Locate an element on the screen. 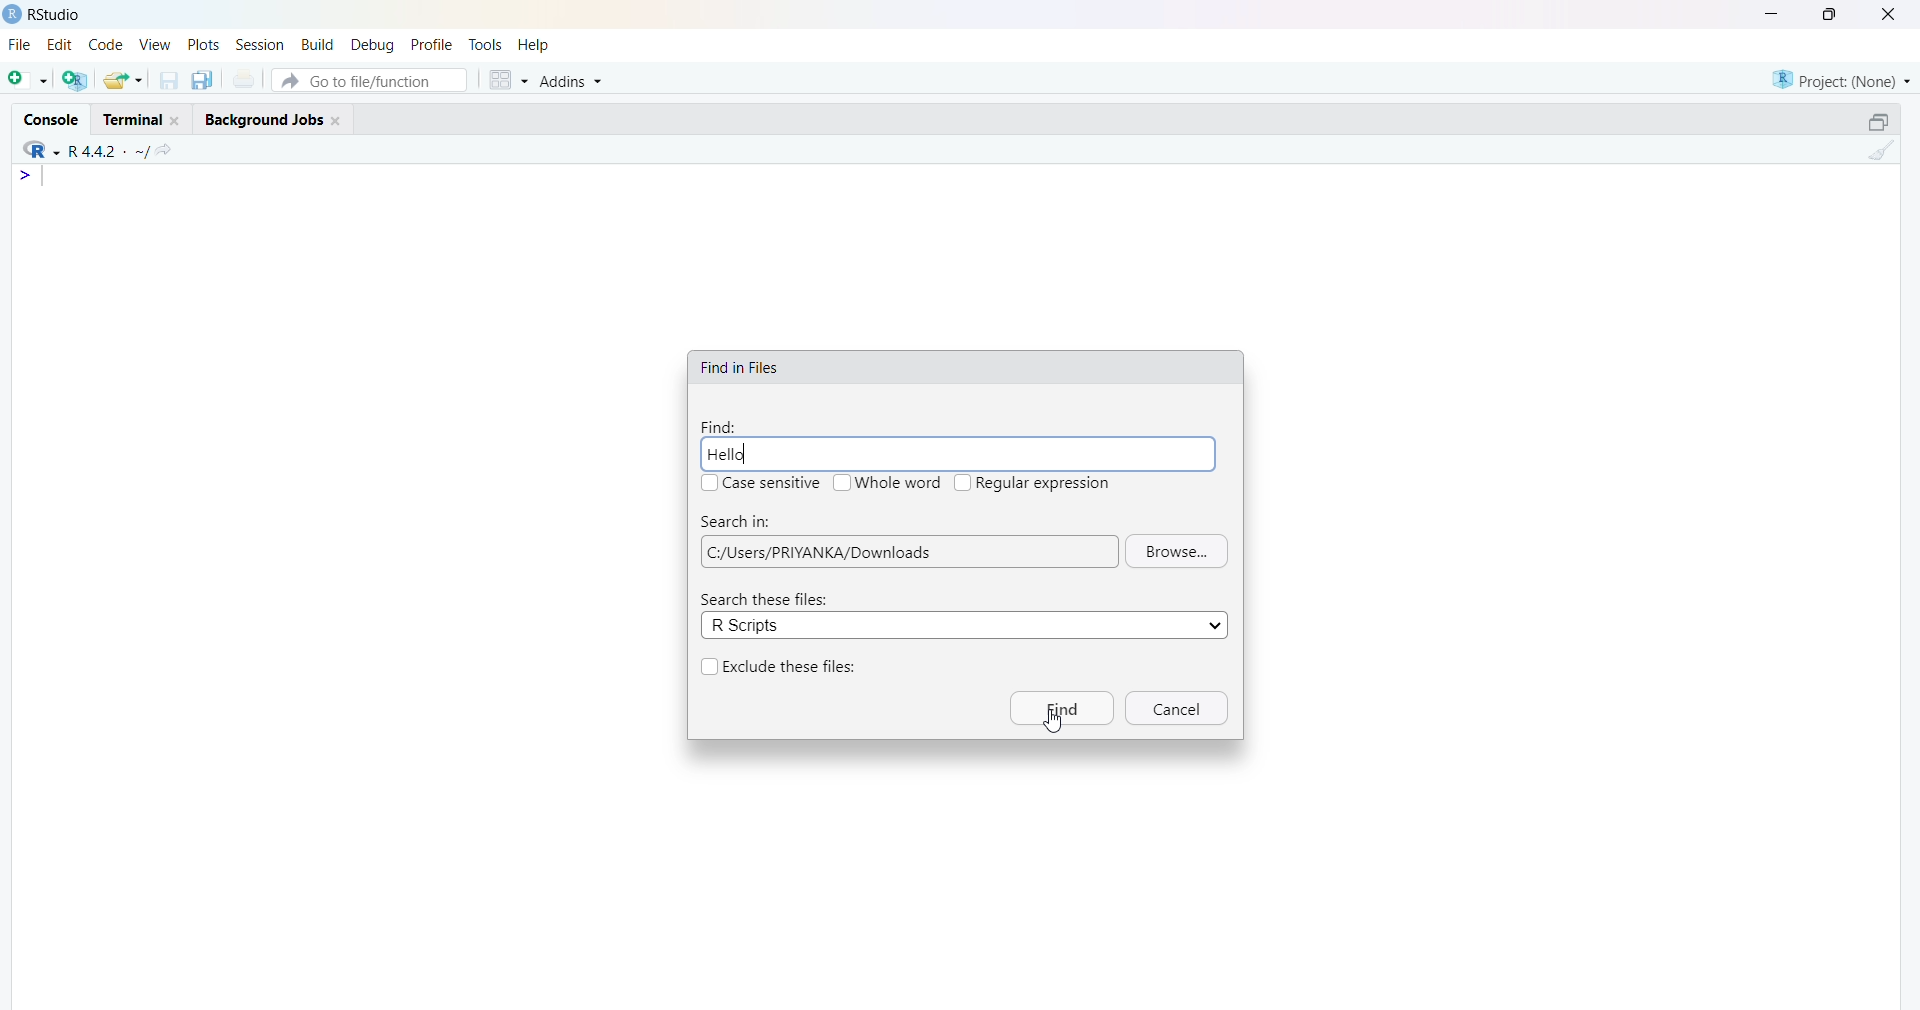 The image size is (1920, 1010). add file is located at coordinates (77, 80).